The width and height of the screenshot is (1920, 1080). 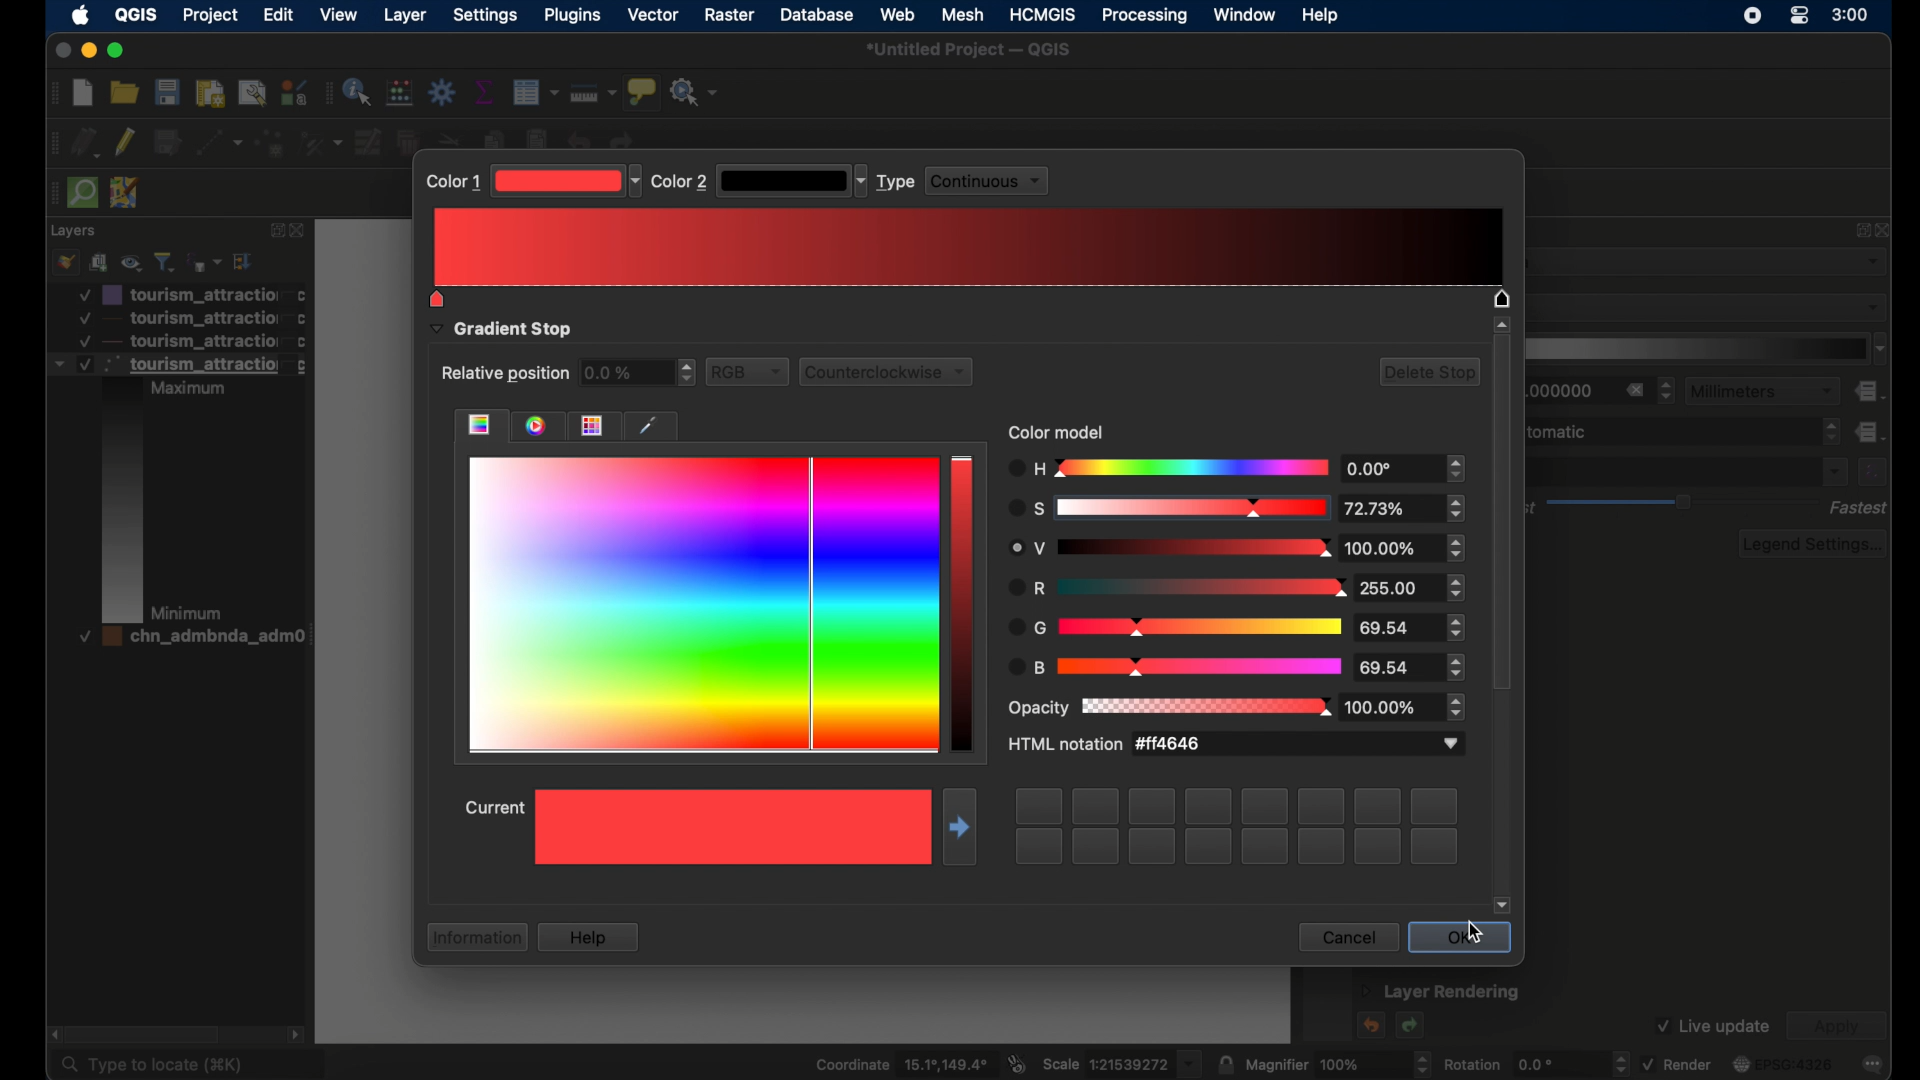 What do you see at coordinates (974, 52) in the screenshot?
I see `untitled project -QGIS` at bounding box center [974, 52].